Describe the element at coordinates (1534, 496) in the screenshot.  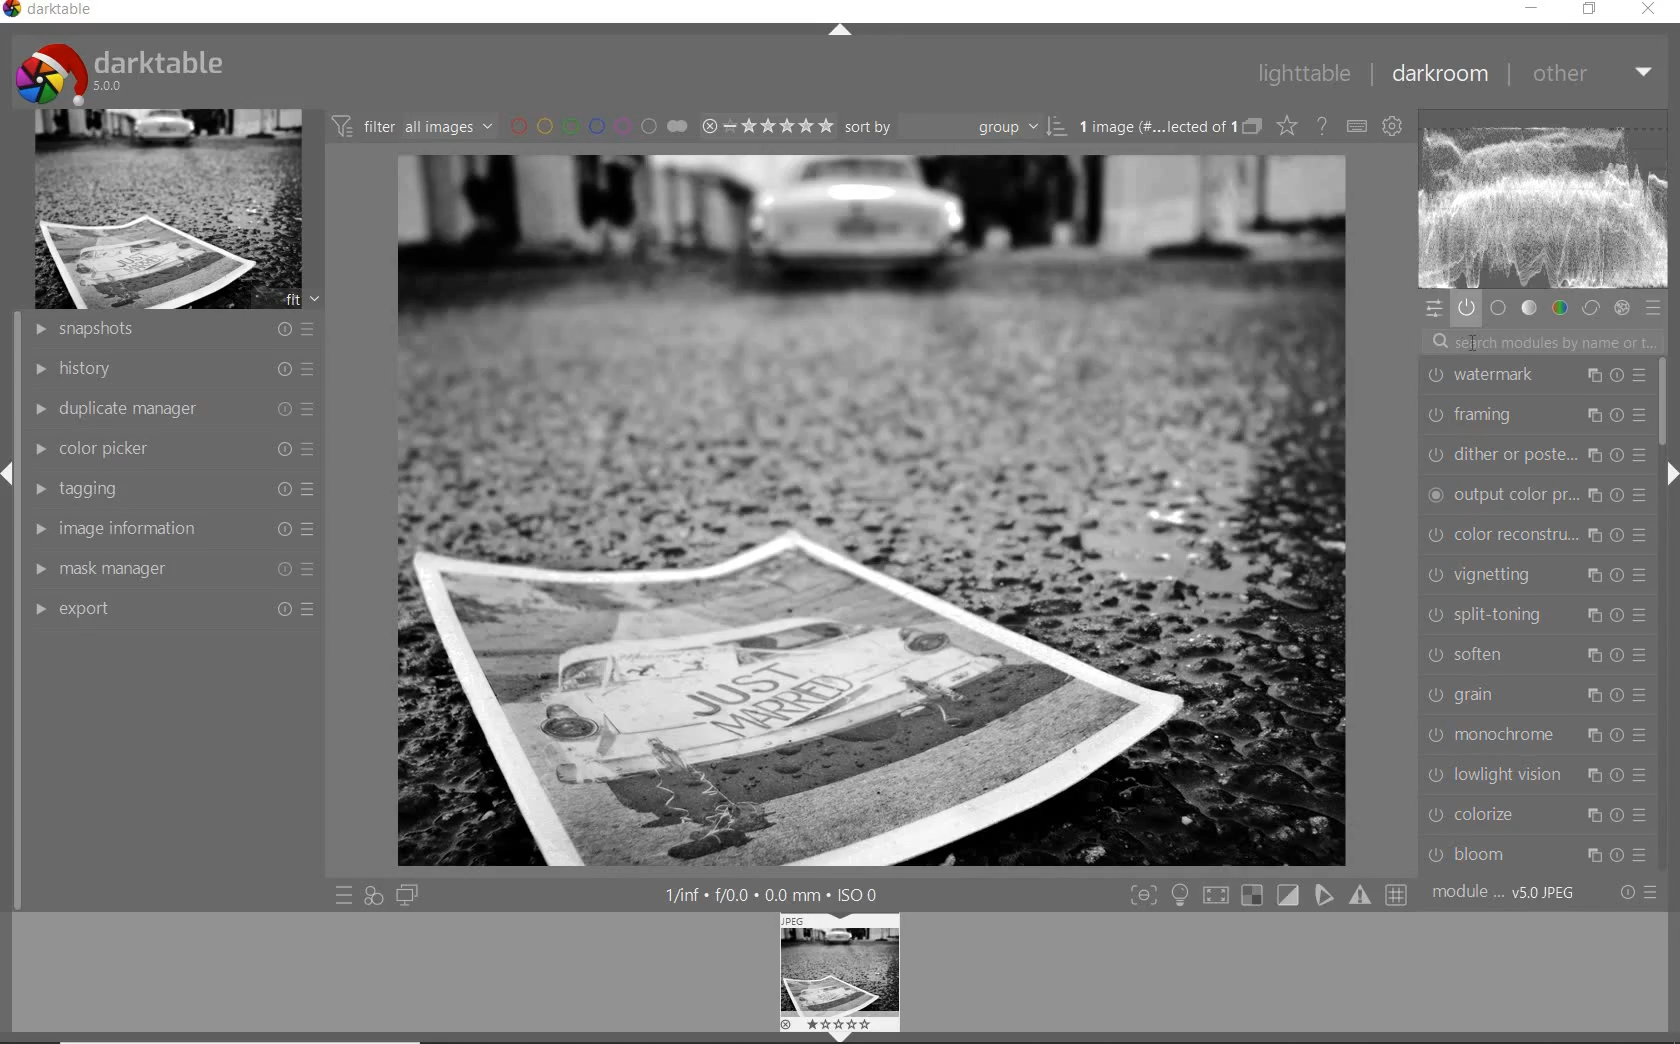
I see `output color preset` at that location.